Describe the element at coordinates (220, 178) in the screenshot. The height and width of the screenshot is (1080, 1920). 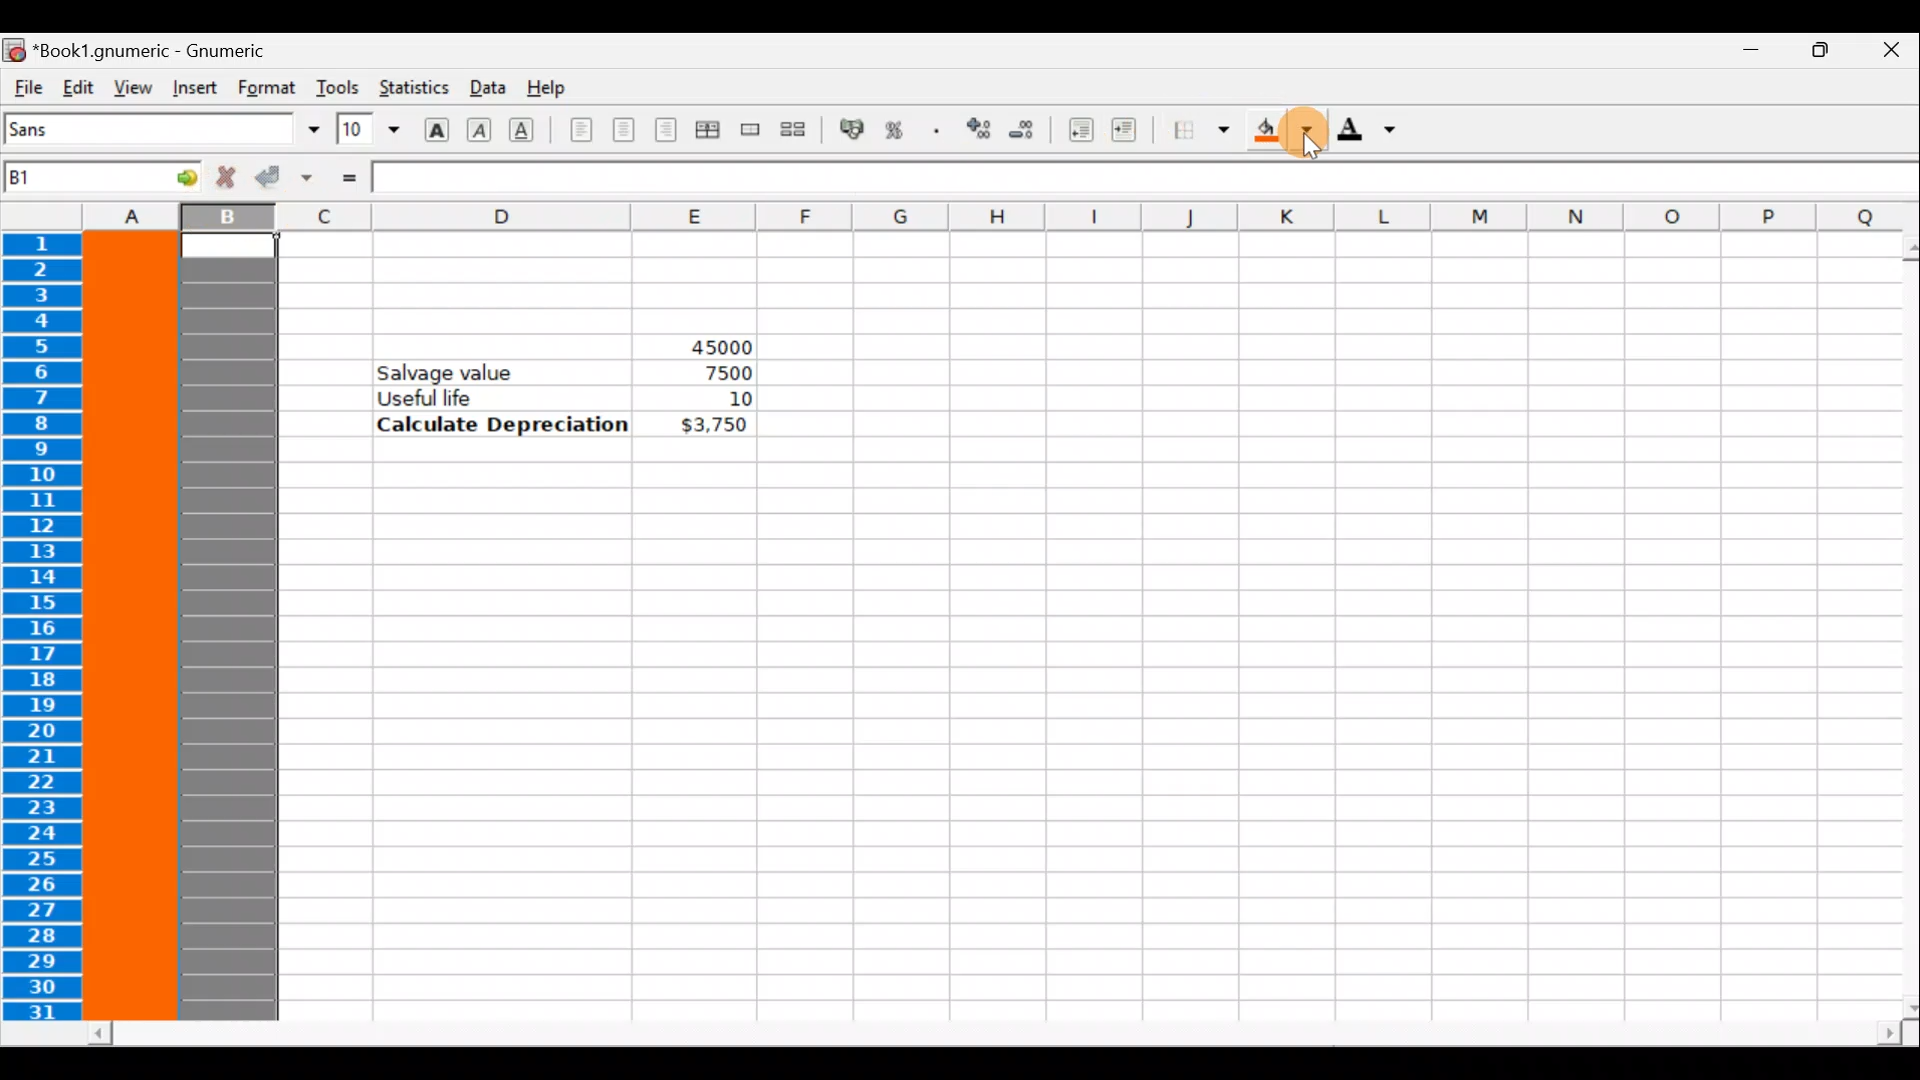
I see `Reject change` at that location.